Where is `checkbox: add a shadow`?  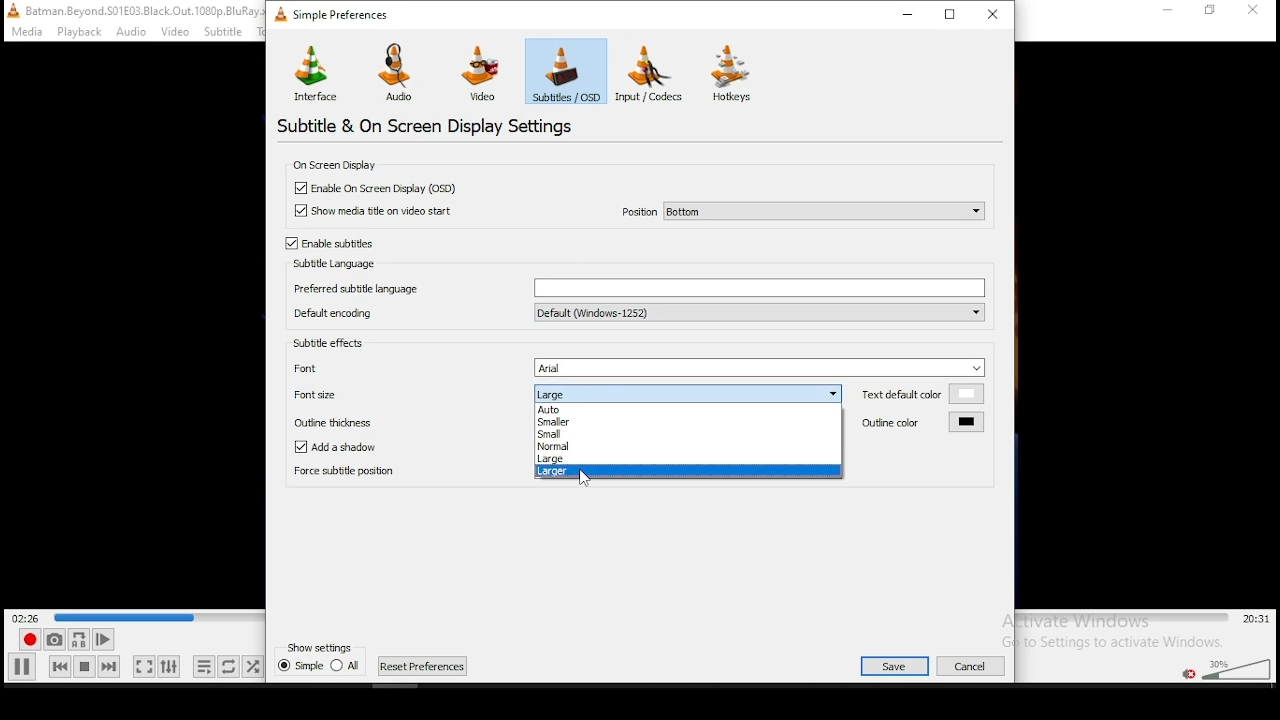 checkbox: add a shadow is located at coordinates (346, 448).